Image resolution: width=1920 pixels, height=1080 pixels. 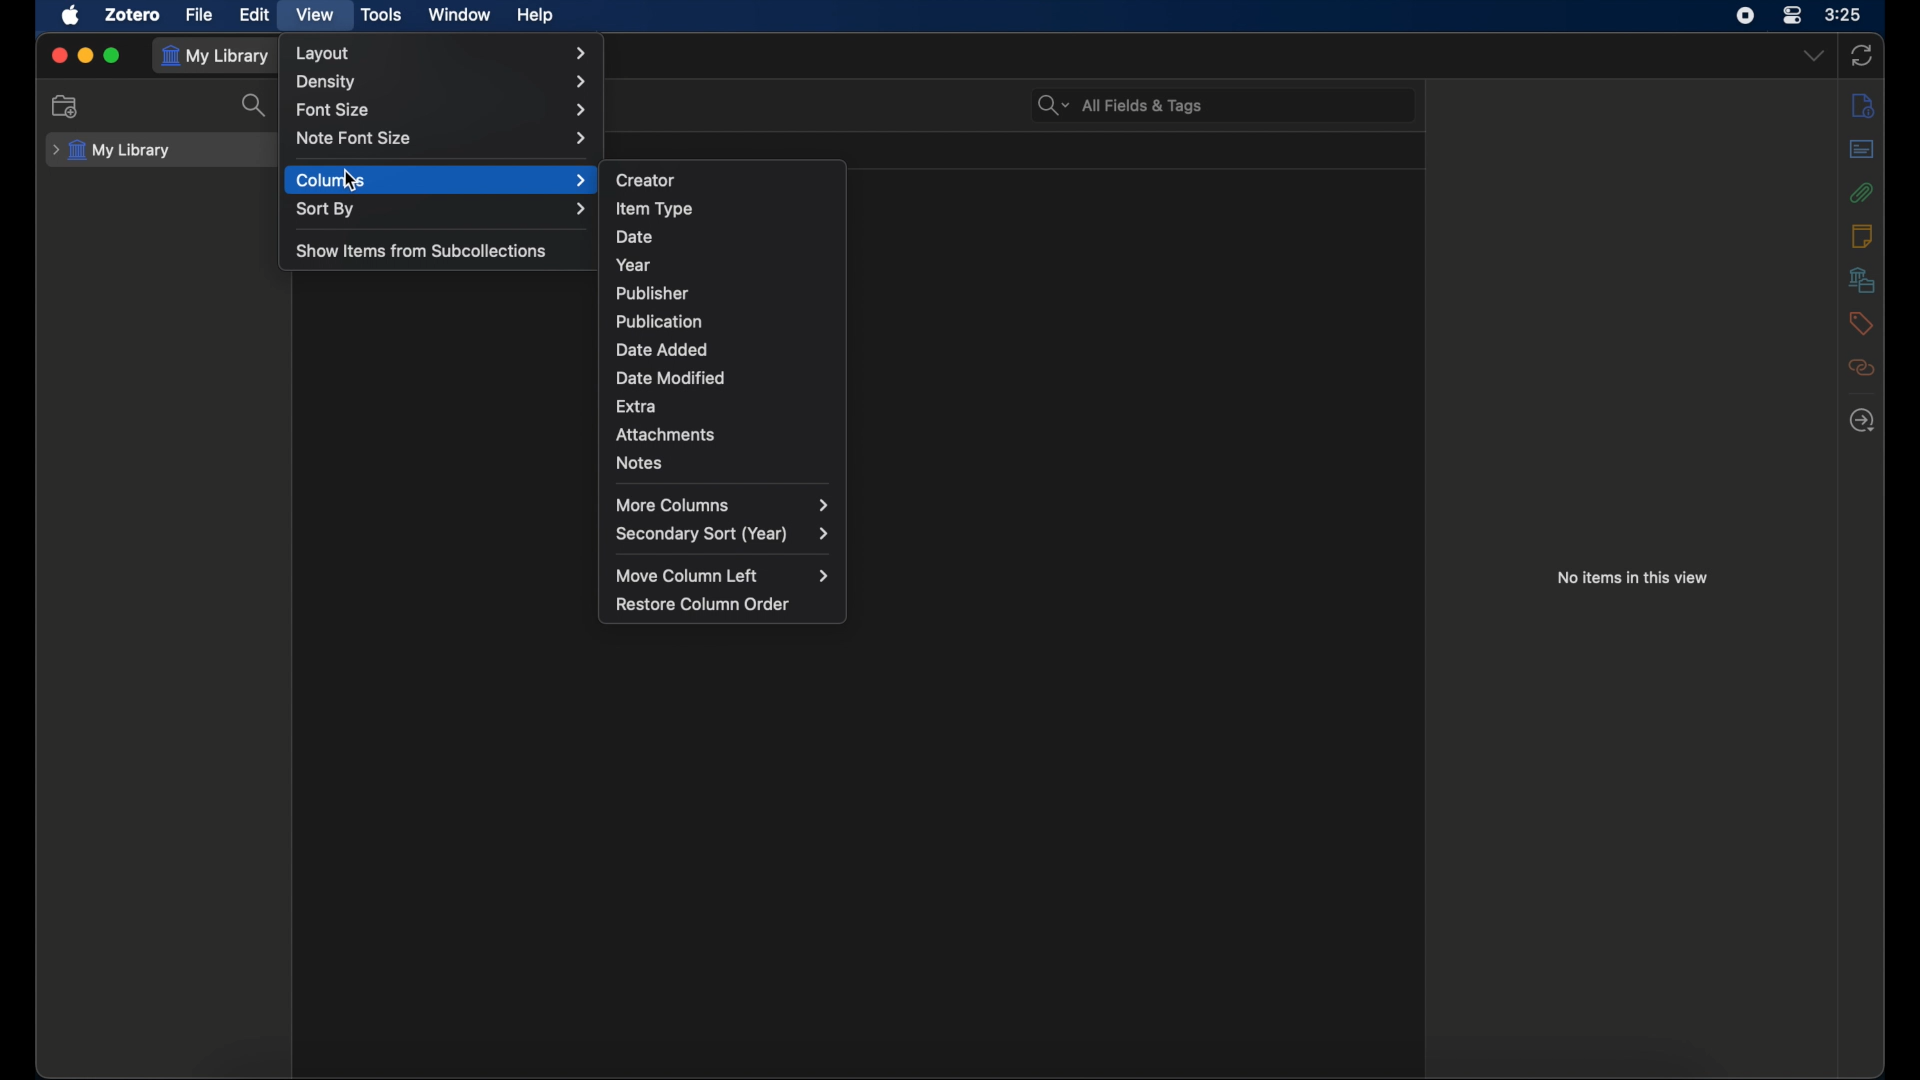 What do you see at coordinates (653, 293) in the screenshot?
I see `publisher` at bounding box center [653, 293].